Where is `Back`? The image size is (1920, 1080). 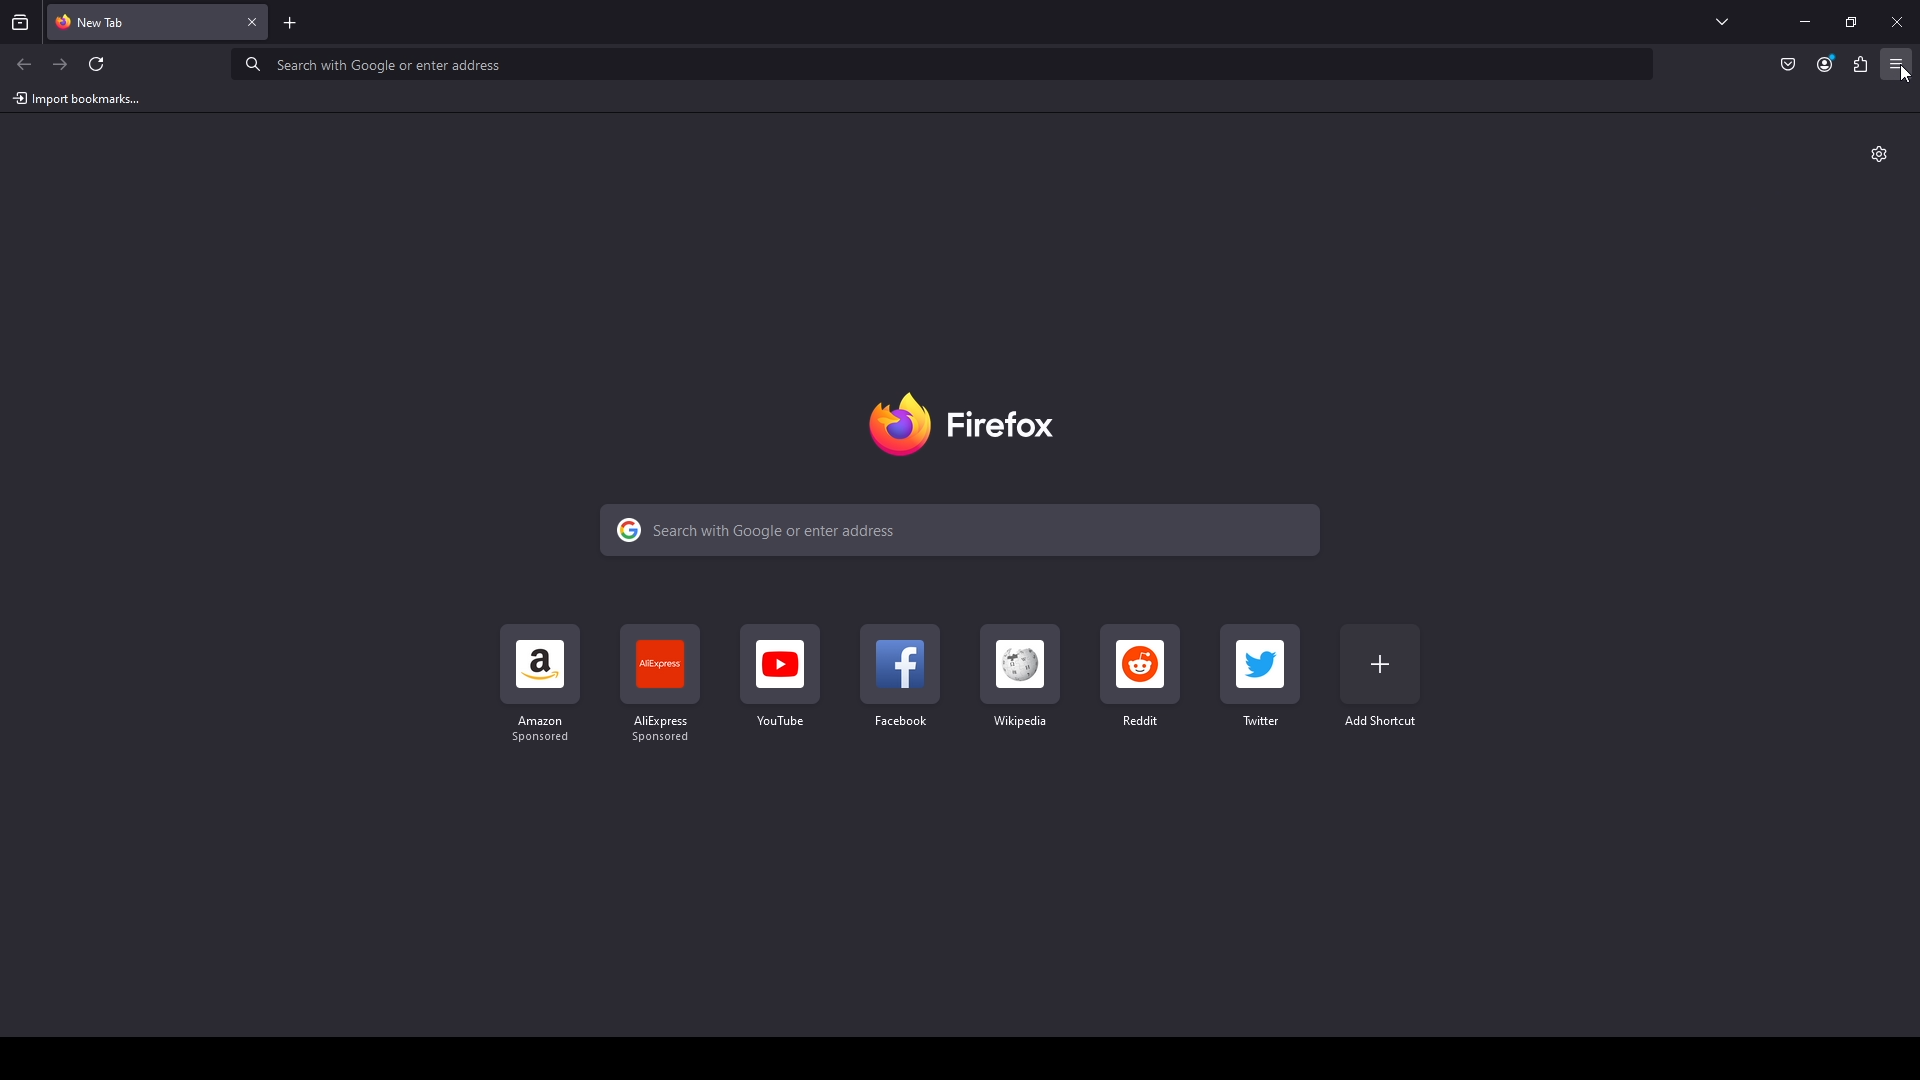 Back is located at coordinates (24, 64).